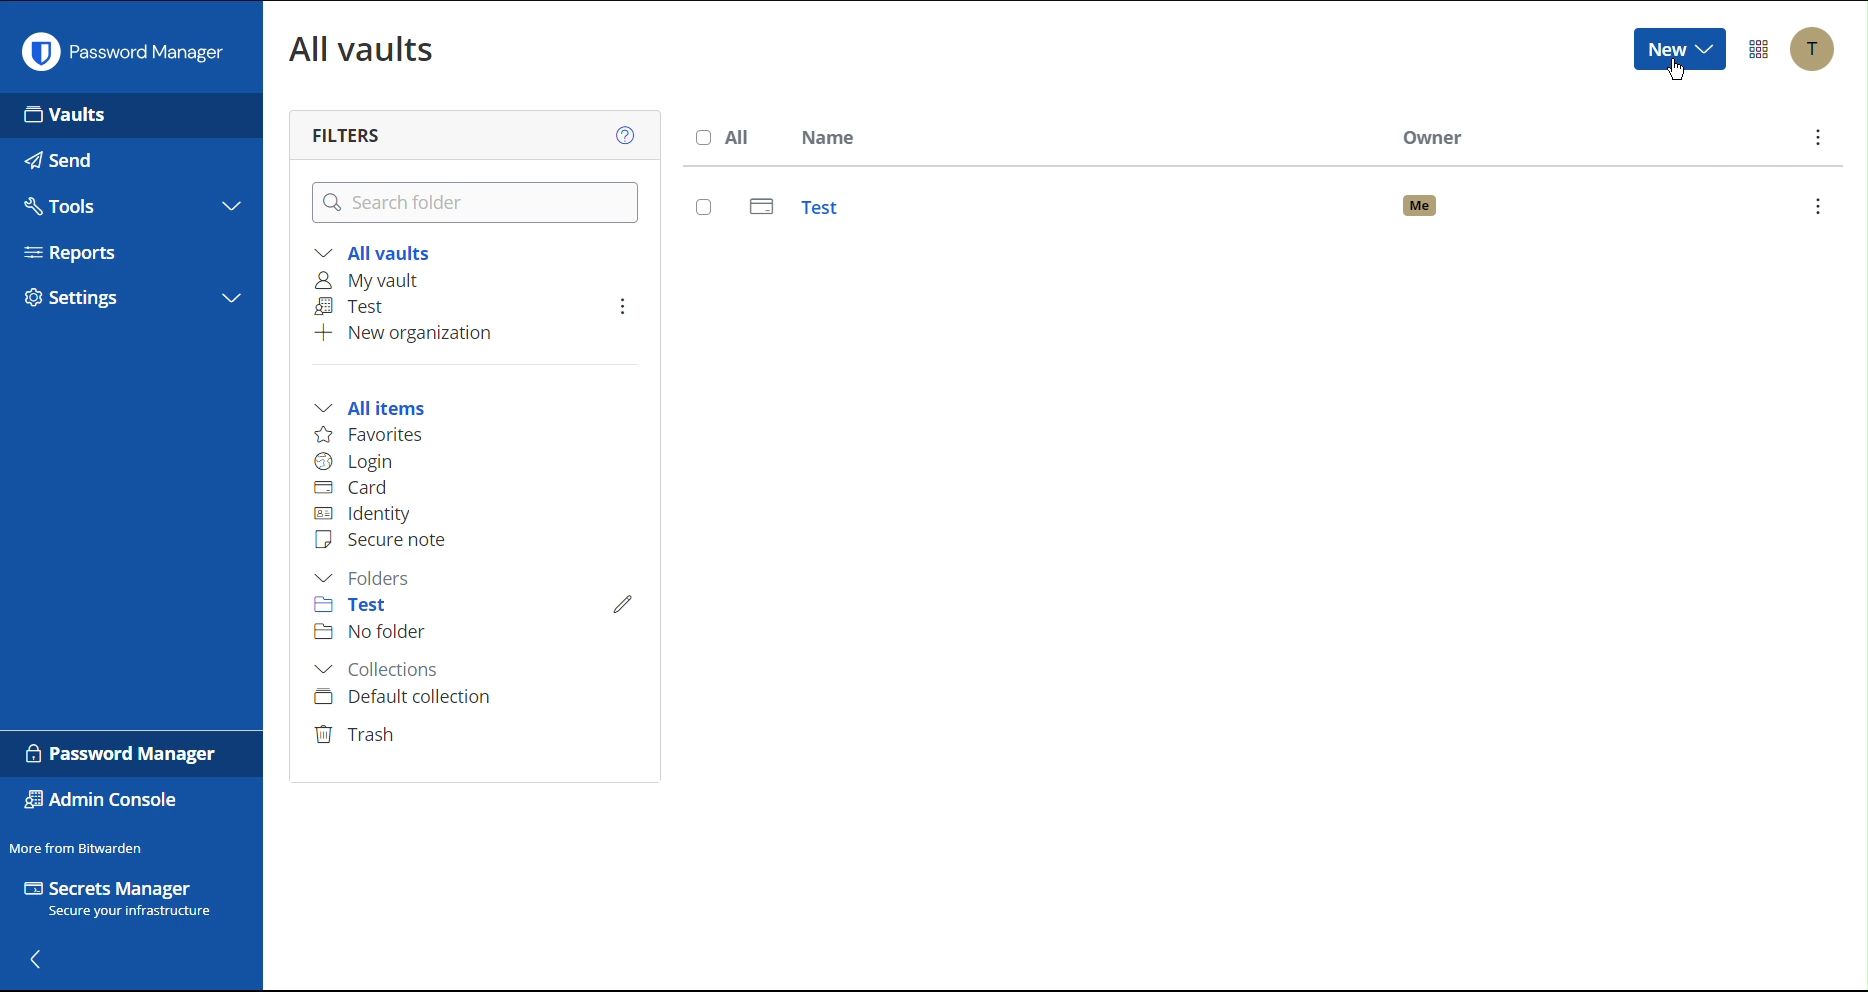  I want to click on More, so click(1815, 137).